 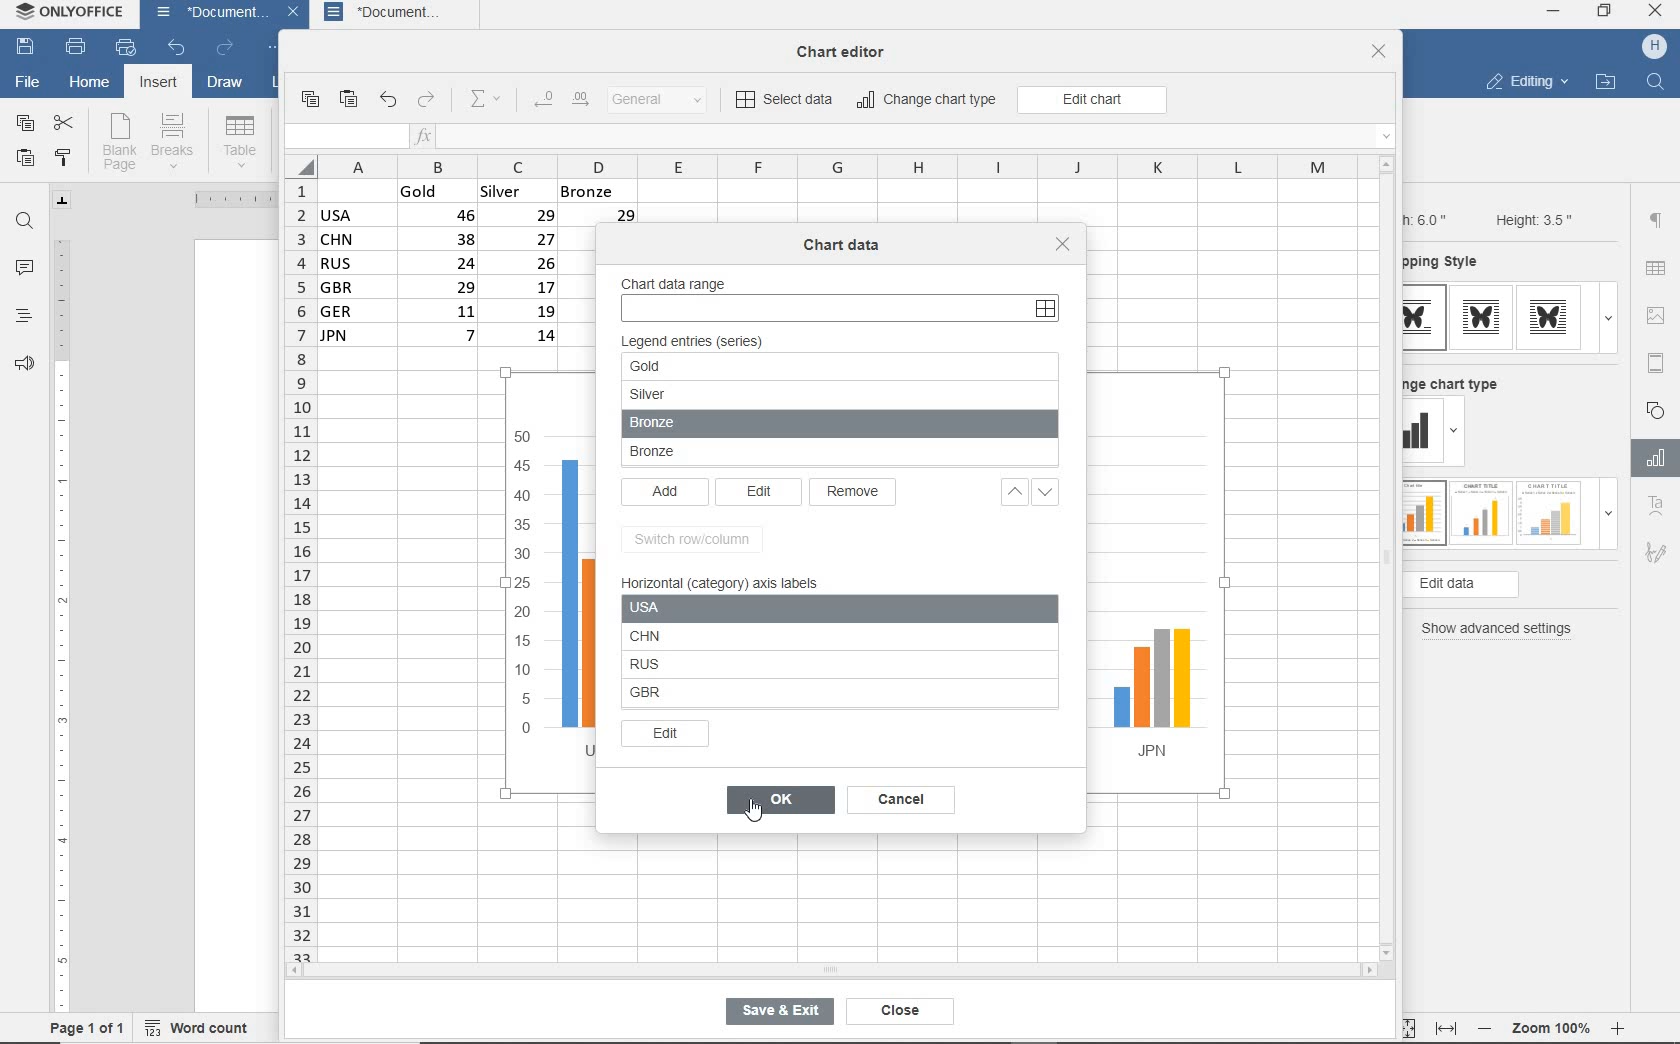 What do you see at coordinates (22, 368) in the screenshot?
I see `feedback & support` at bounding box center [22, 368].